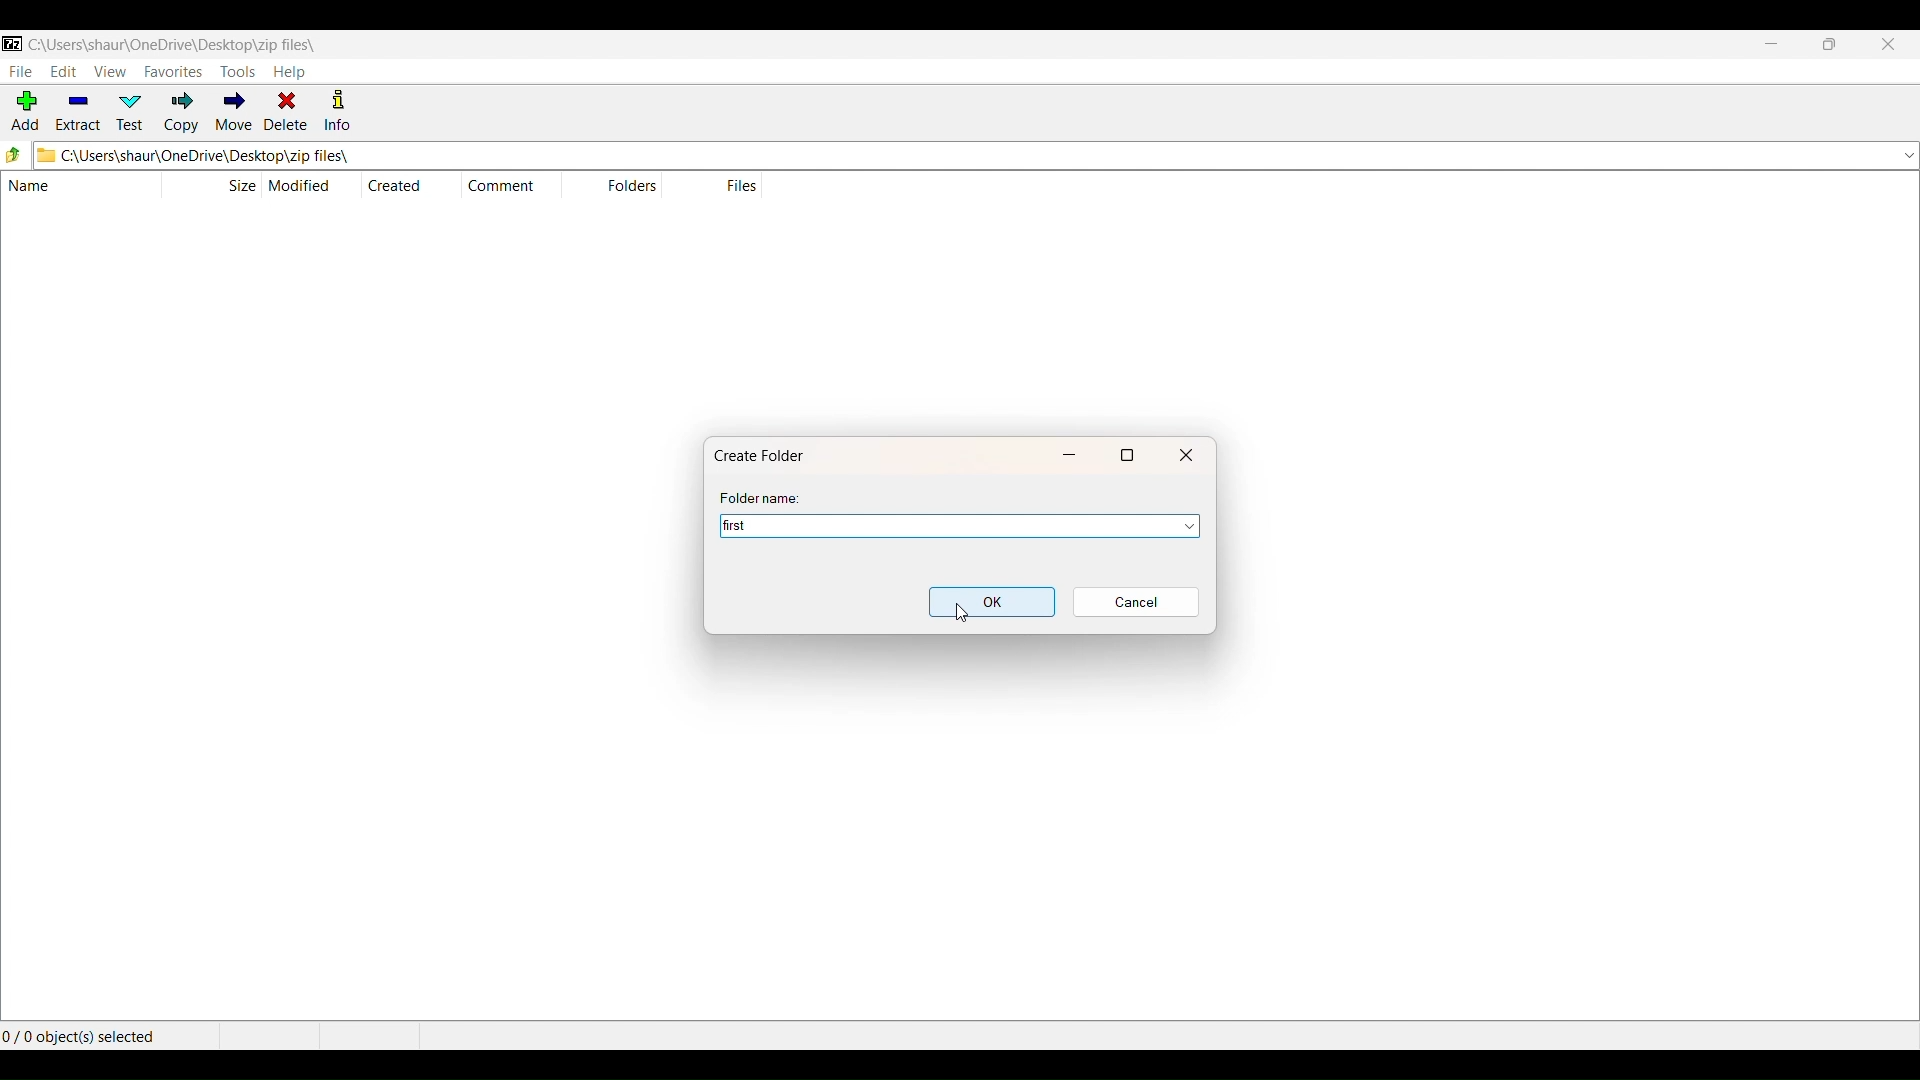 The width and height of the screenshot is (1920, 1080). Describe the element at coordinates (992, 602) in the screenshot. I see `ok` at that location.